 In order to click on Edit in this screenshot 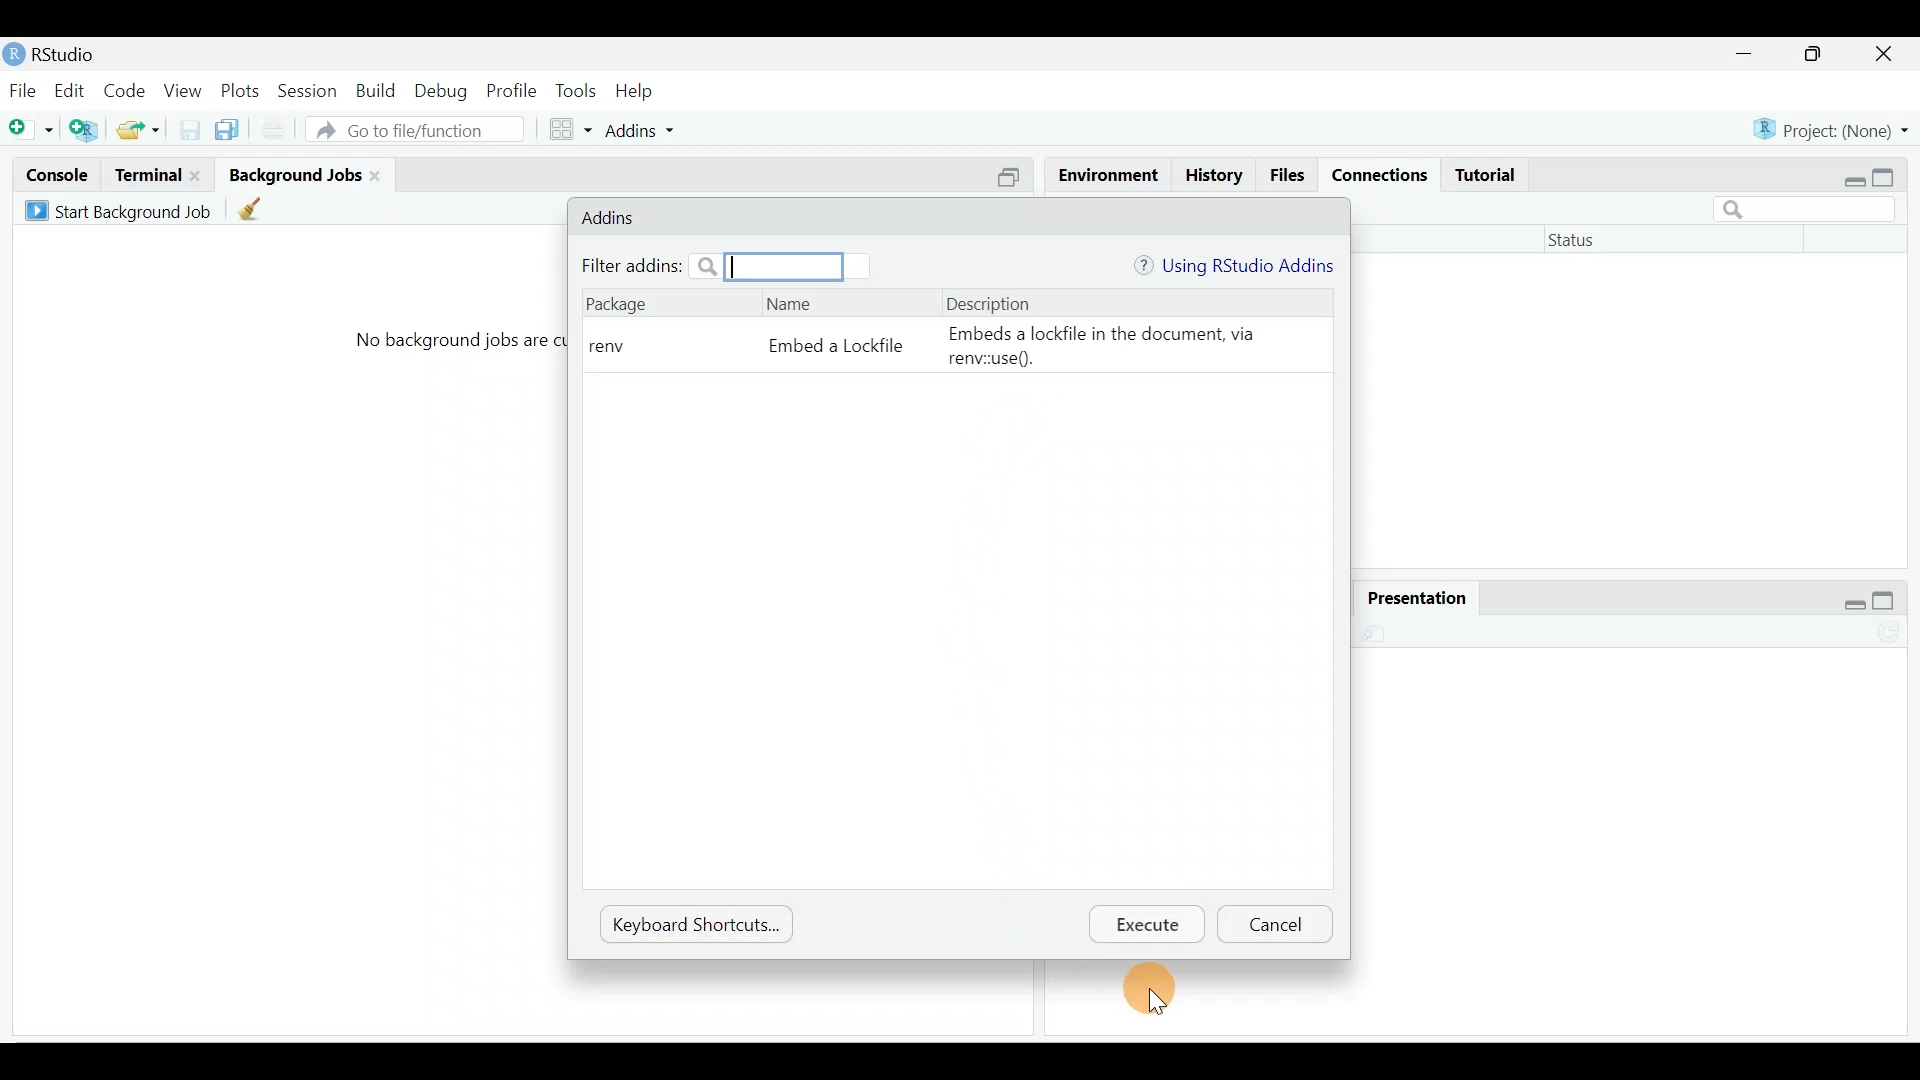, I will do `click(73, 89)`.